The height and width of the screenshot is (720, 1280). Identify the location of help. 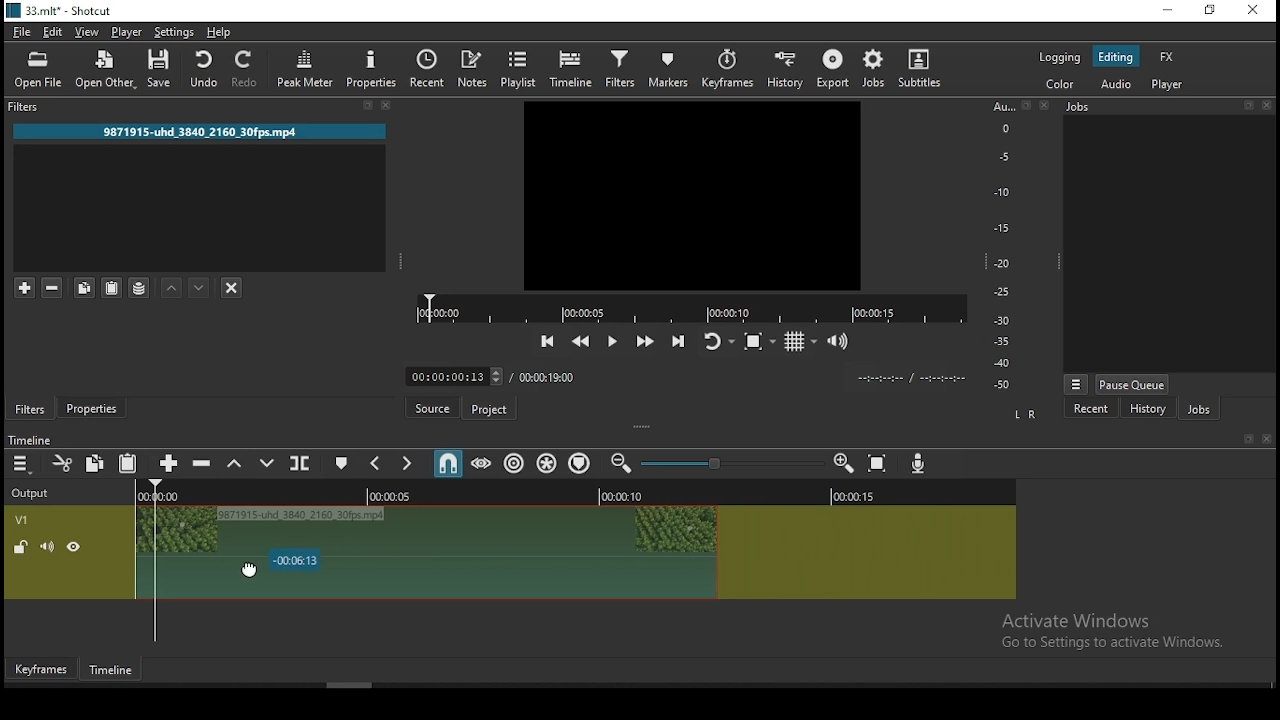
(221, 32).